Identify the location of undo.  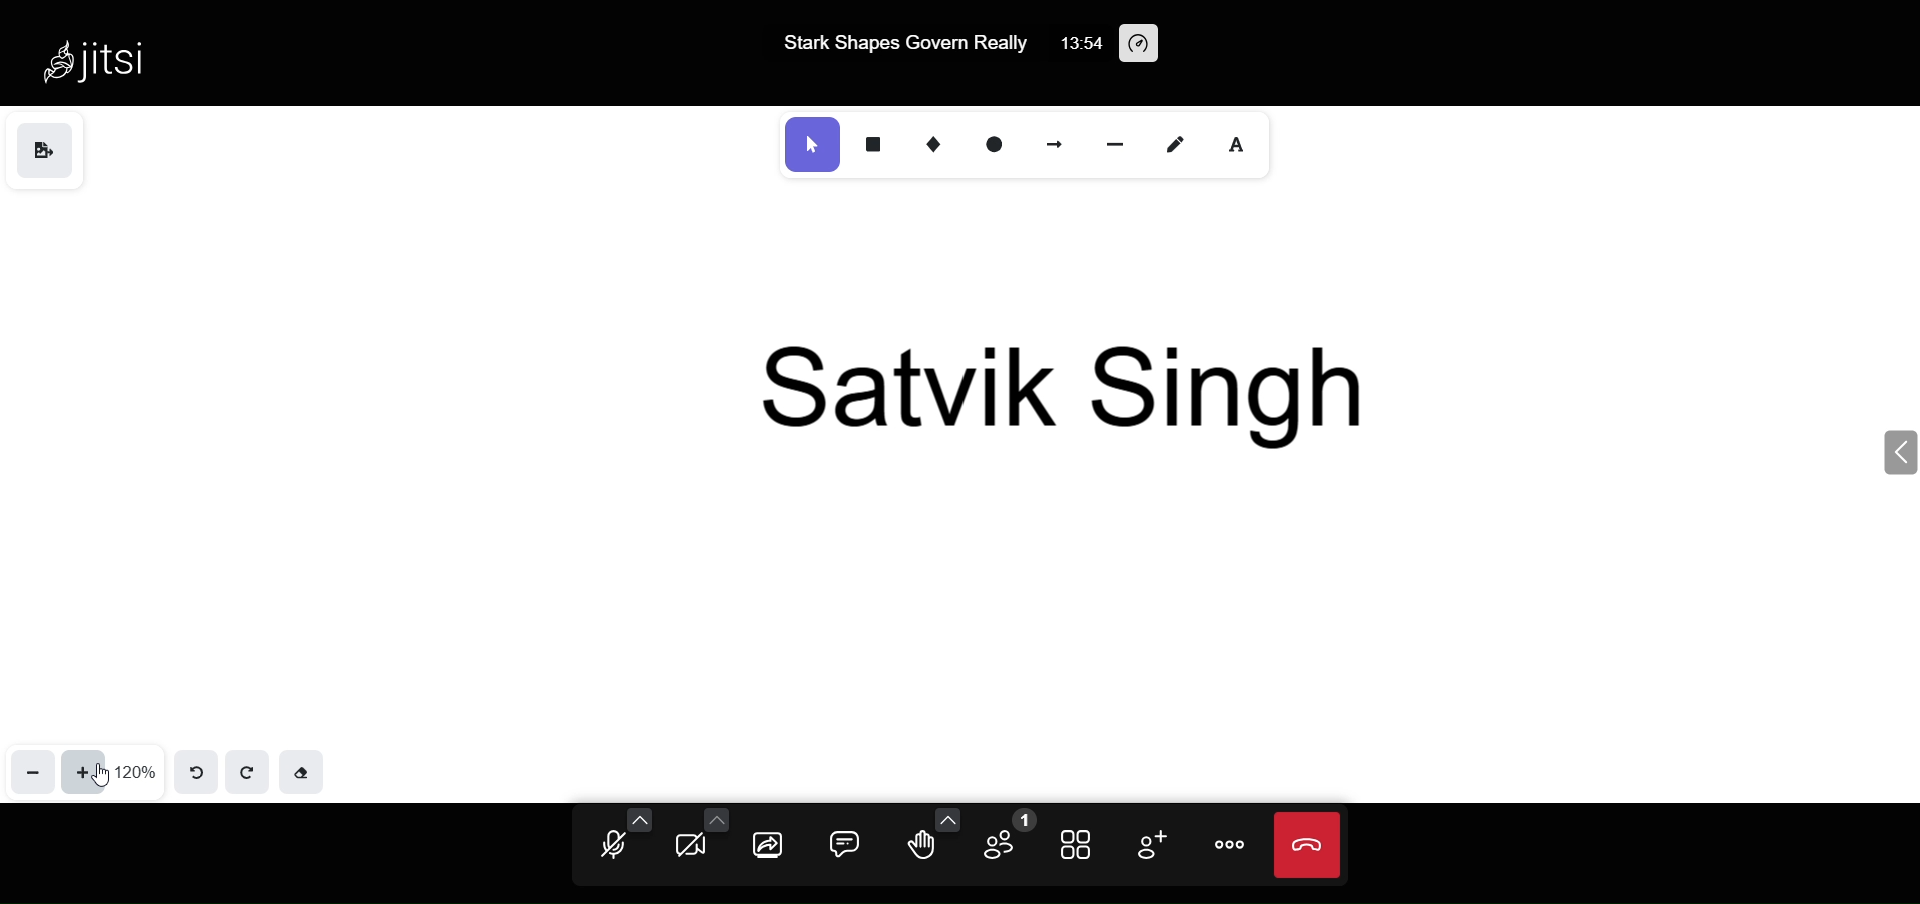
(196, 766).